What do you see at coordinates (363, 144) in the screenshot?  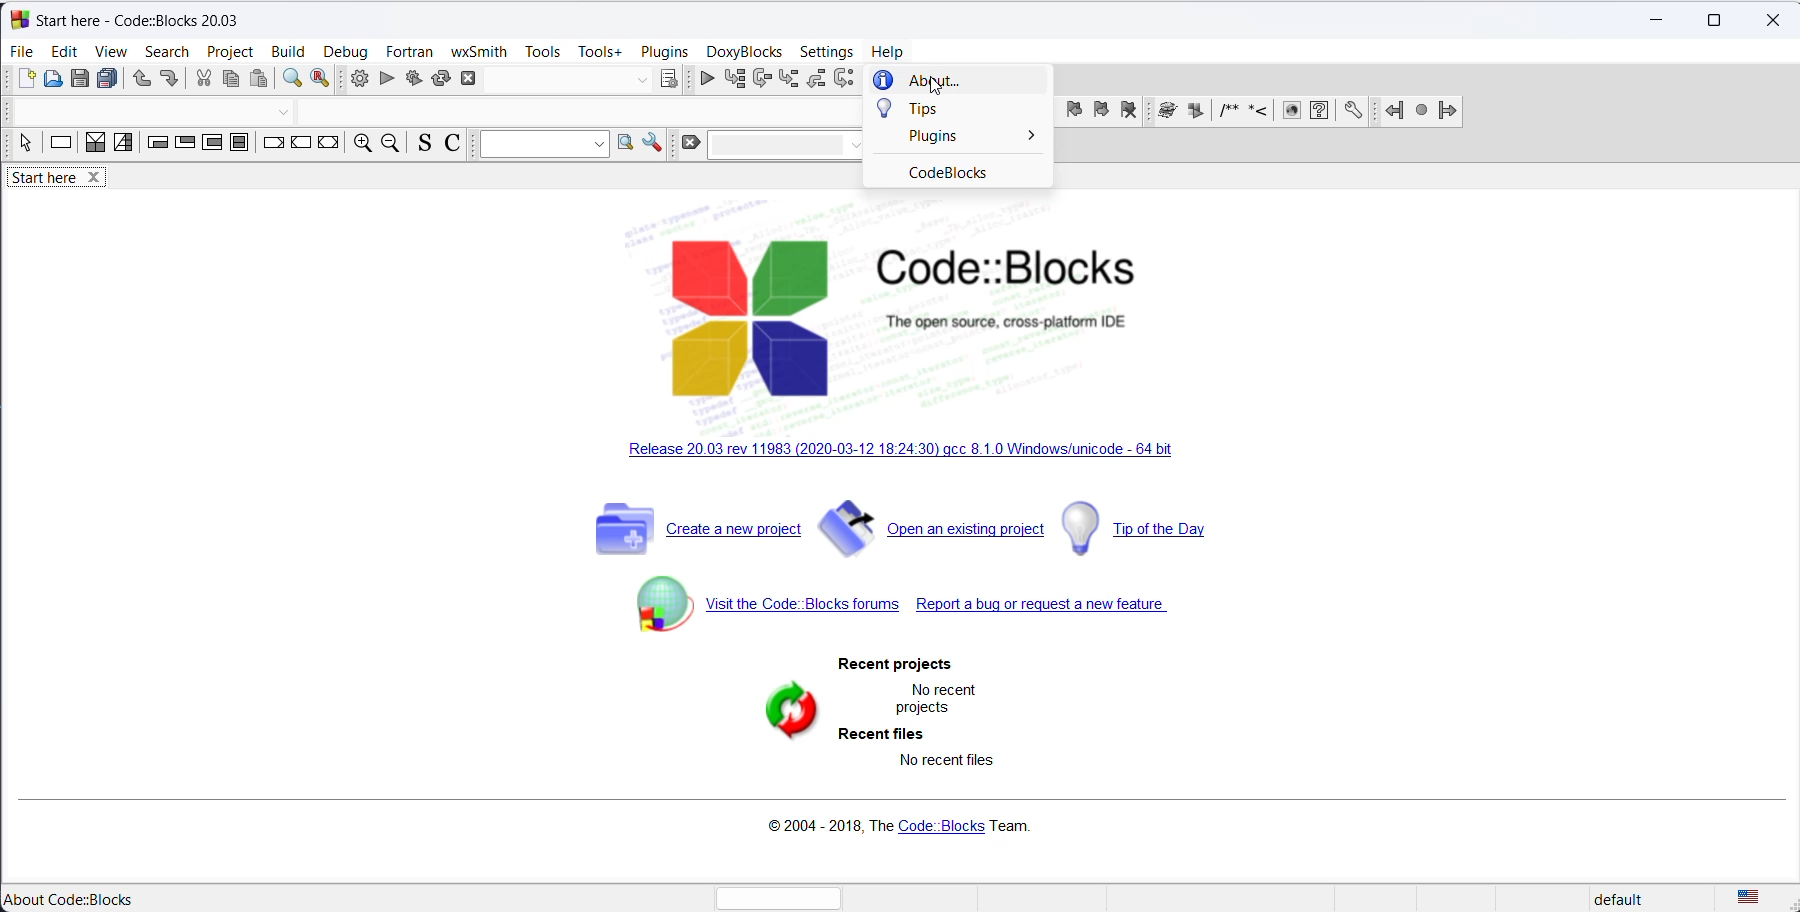 I see `zoom in` at bounding box center [363, 144].